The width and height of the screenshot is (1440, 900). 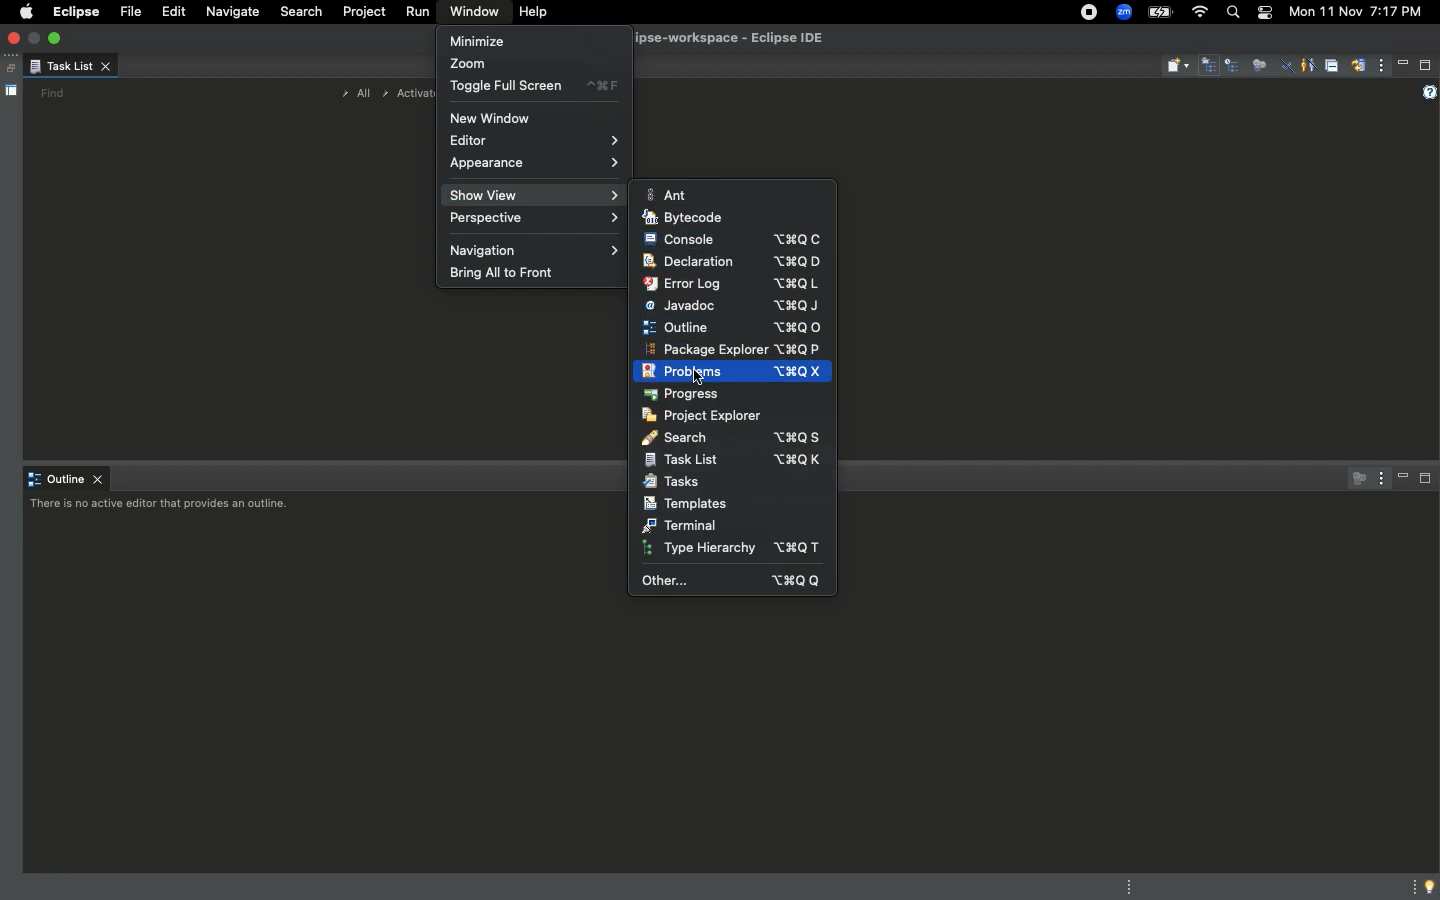 What do you see at coordinates (737, 306) in the screenshot?
I see `Javadoc` at bounding box center [737, 306].